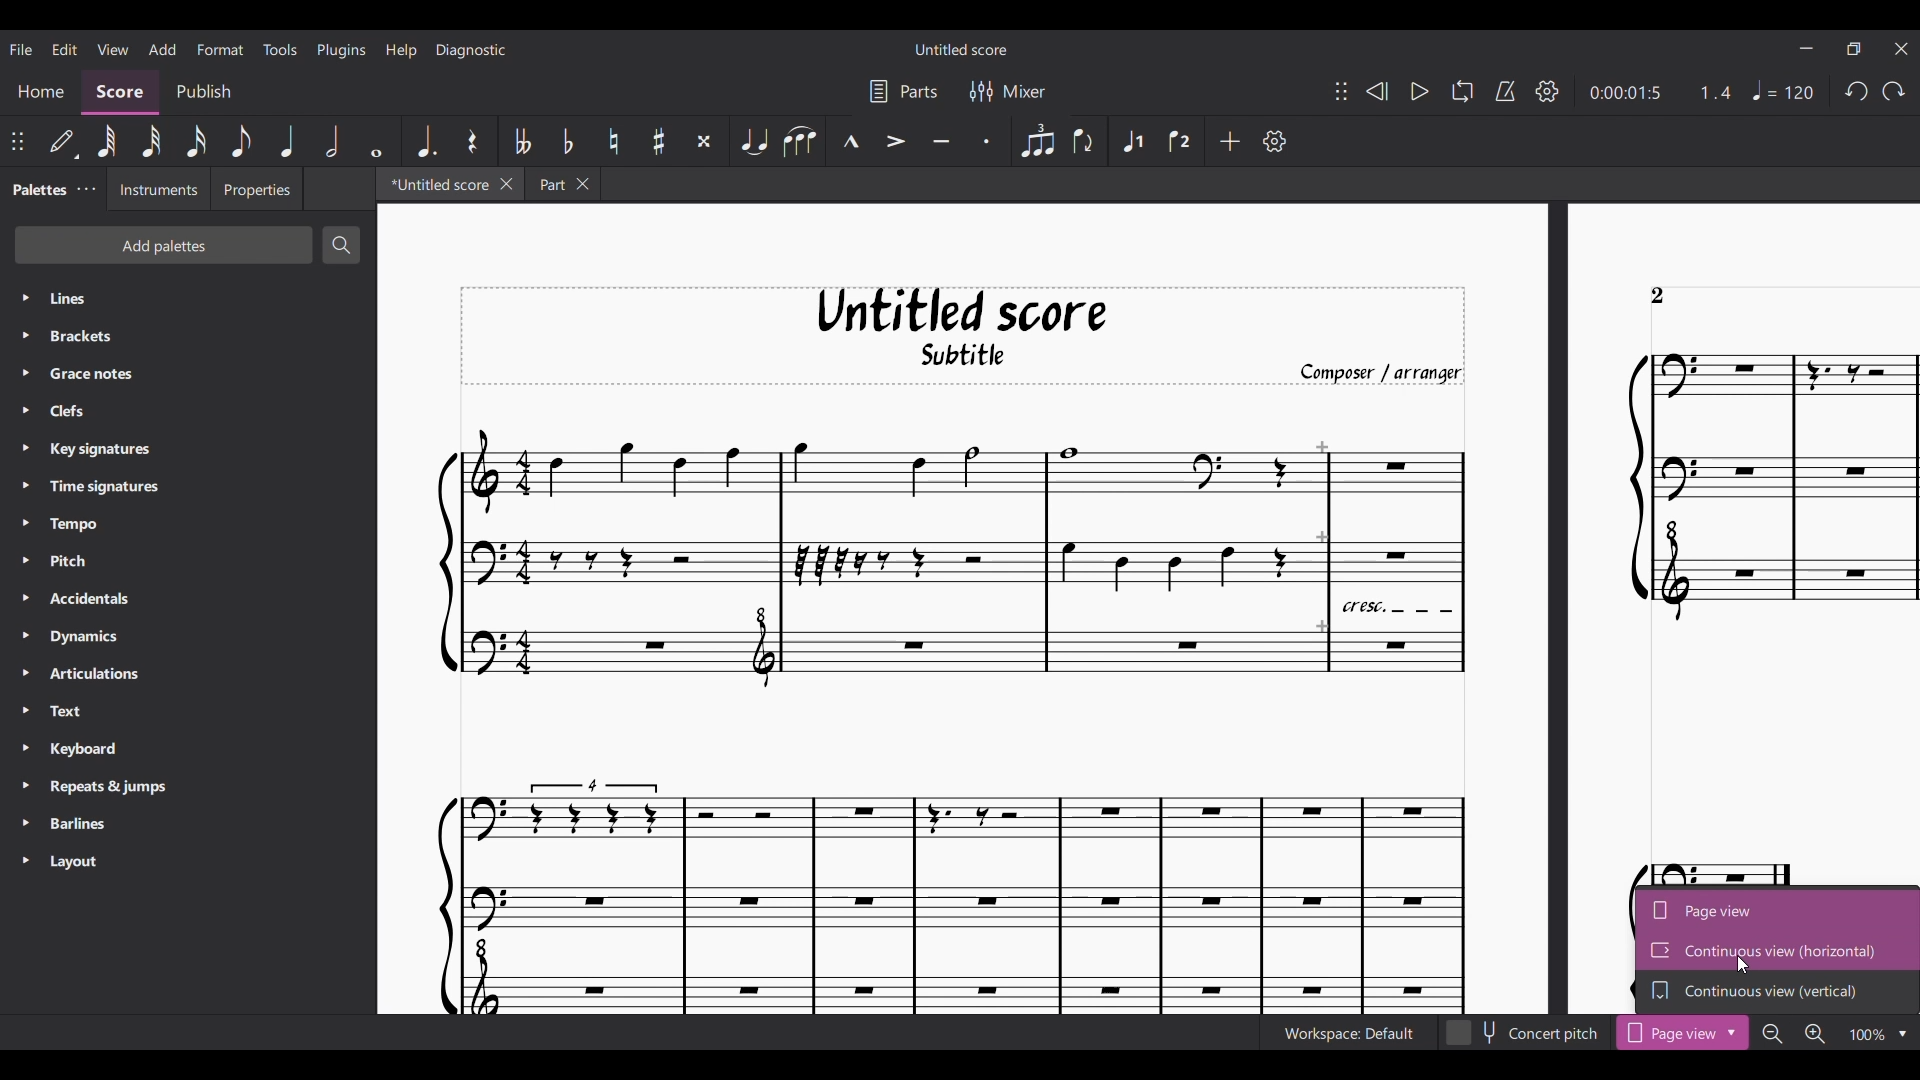  I want to click on Zoom in, so click(1814, 1034).